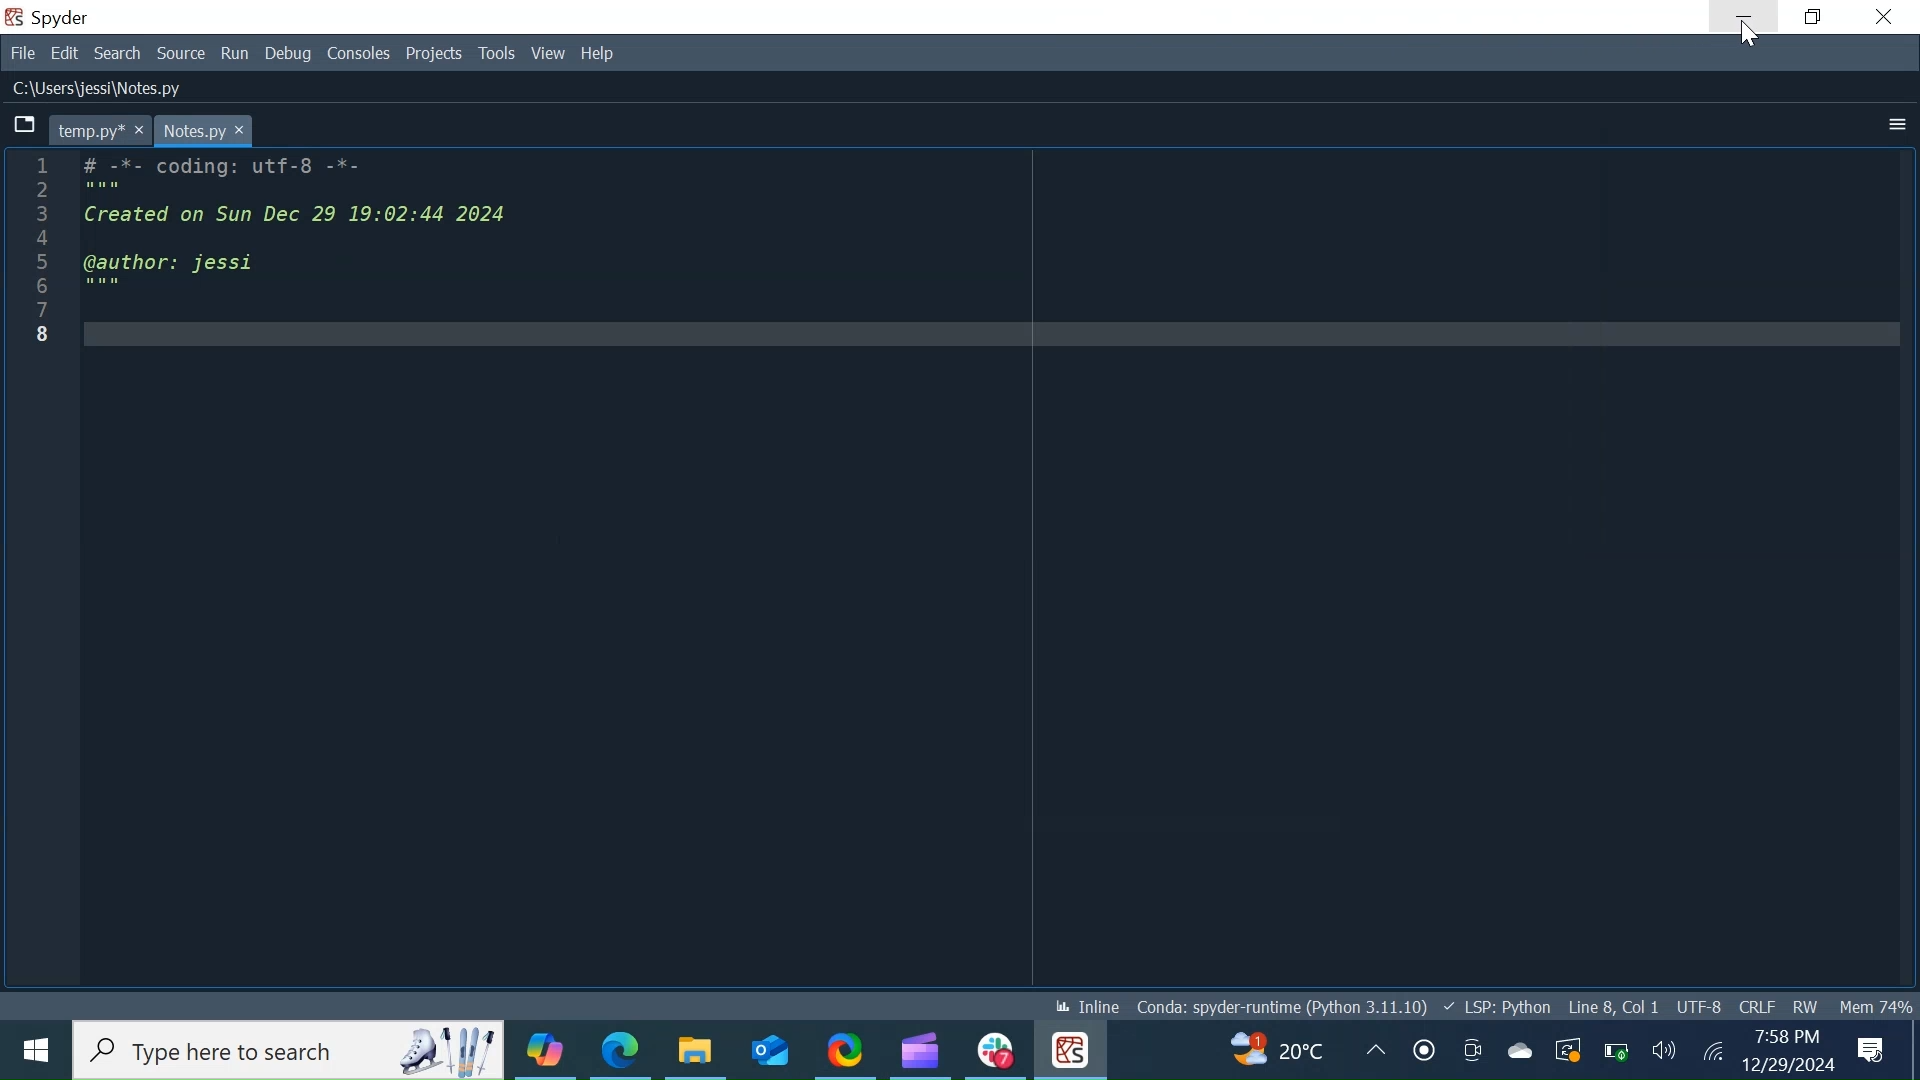  Describe the element at coordinates (1666, 1051) in the screenshot. I see `Speaker` at that location.